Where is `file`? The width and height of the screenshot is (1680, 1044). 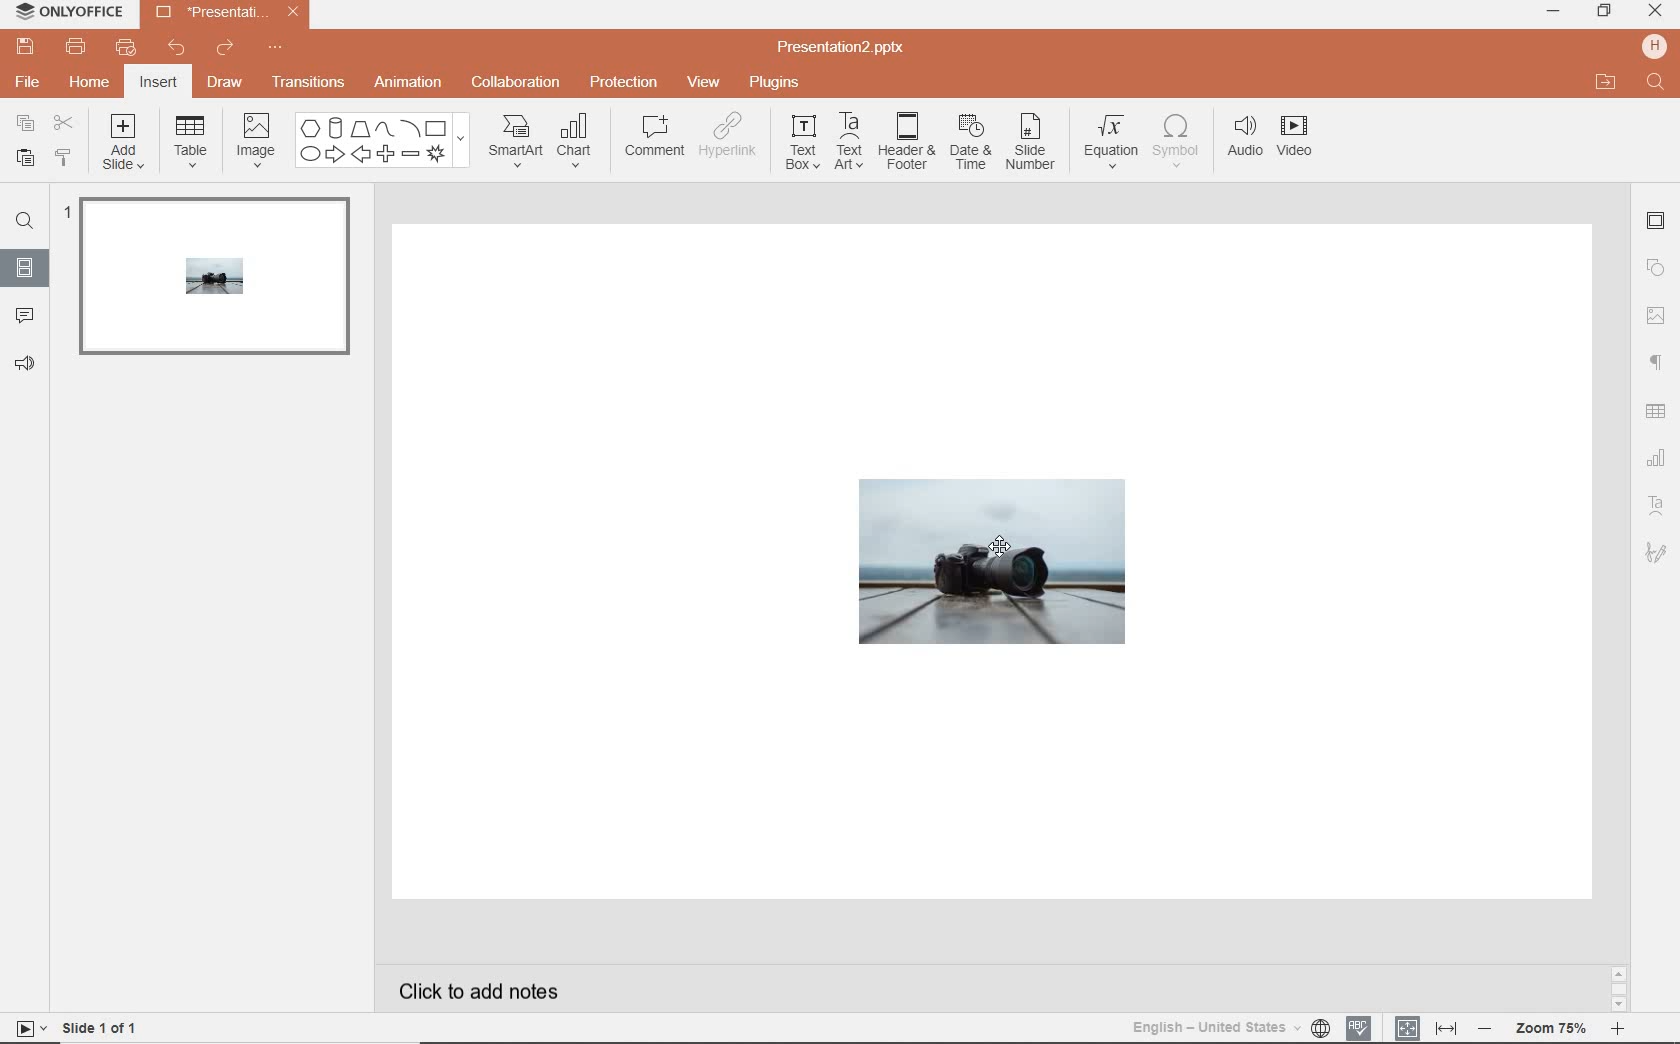 file is located at coordinates (29, 84).